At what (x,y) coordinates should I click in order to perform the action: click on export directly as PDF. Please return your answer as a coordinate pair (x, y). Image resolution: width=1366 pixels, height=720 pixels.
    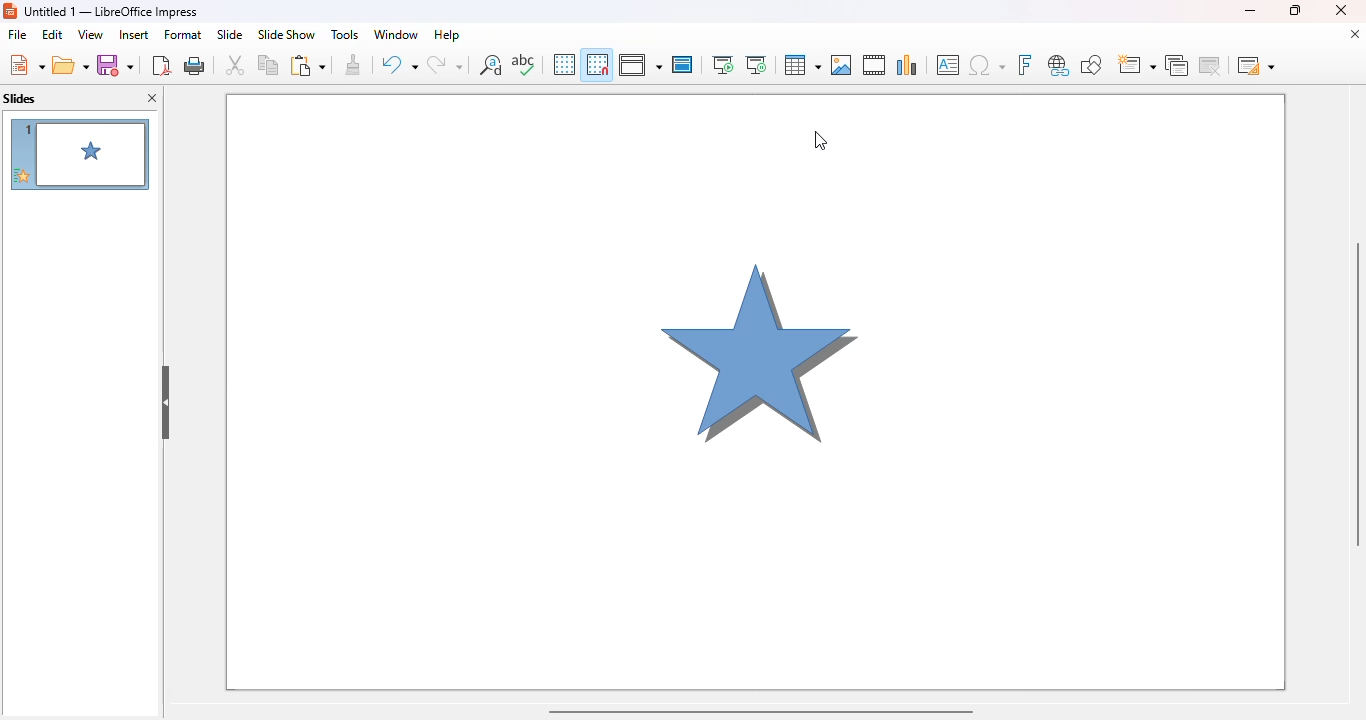
    Looking at the image, I should click on (161, 64).